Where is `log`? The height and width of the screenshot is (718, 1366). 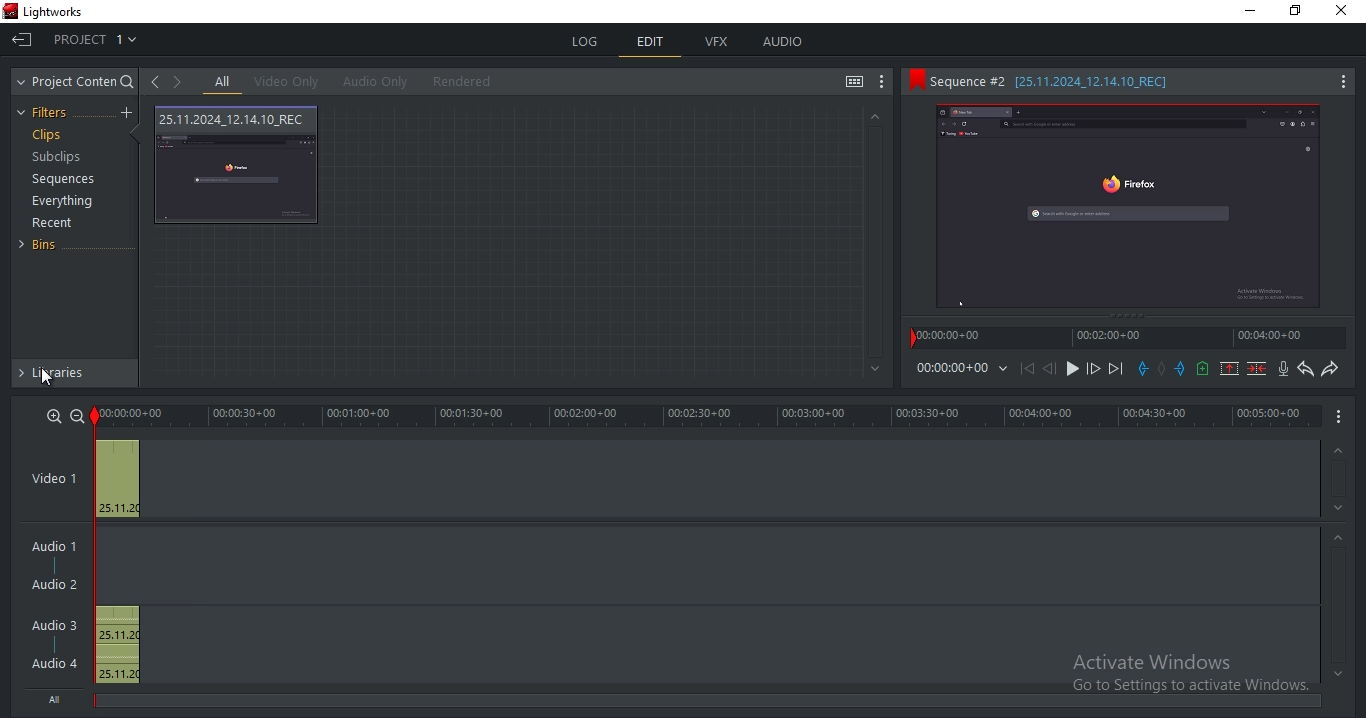 log is located at coordinates (586, 39).